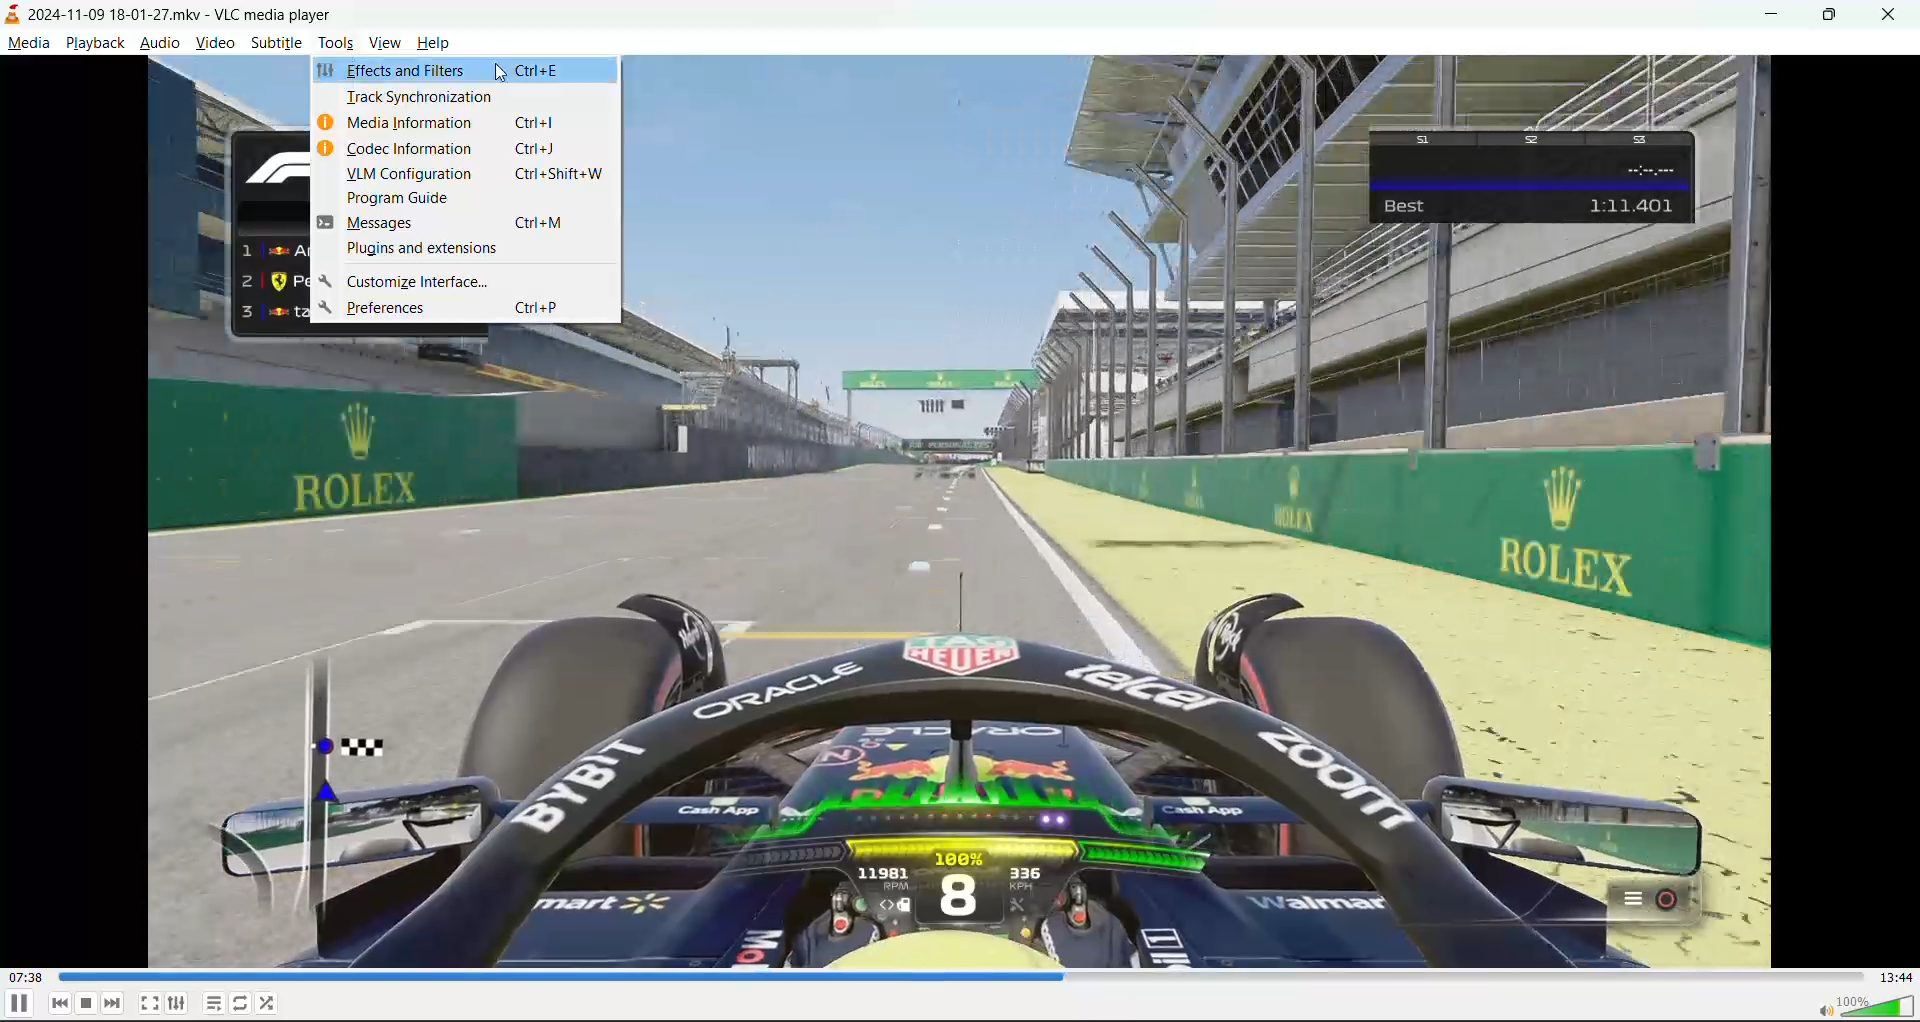 The image size is (1920, 1022). Describe the element at coordinates (964, 978) in the screenshot. I see `track slider` at that location.